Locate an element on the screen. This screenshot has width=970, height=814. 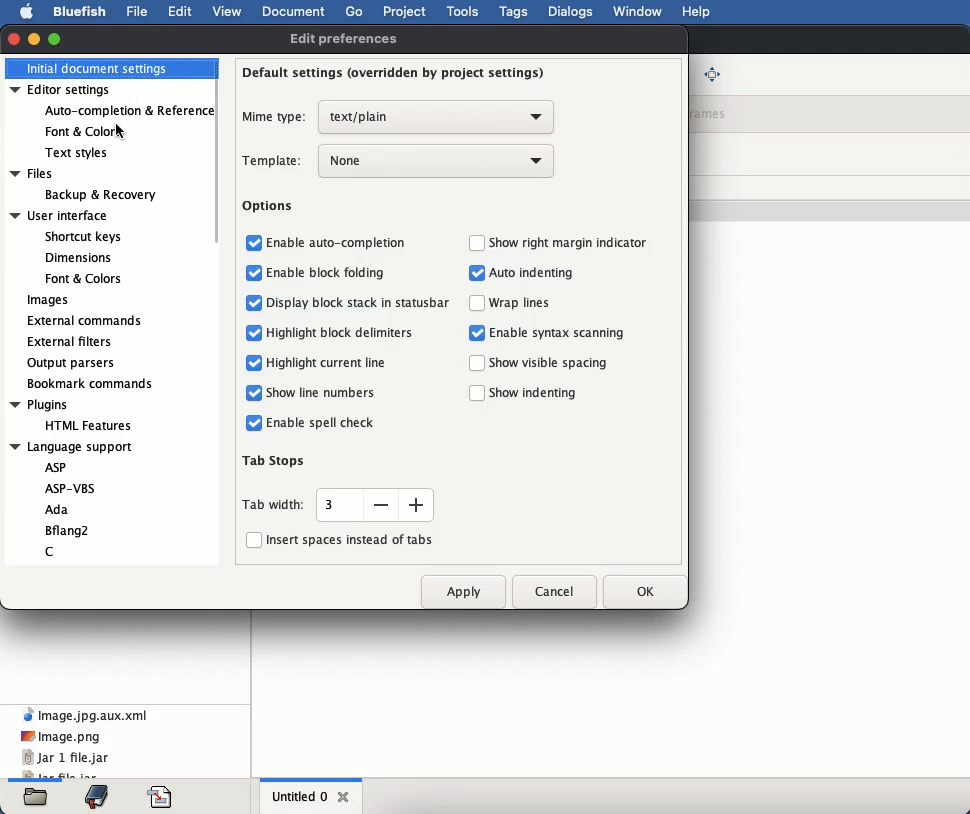
initial document settings is located at coordinates (104, 68).